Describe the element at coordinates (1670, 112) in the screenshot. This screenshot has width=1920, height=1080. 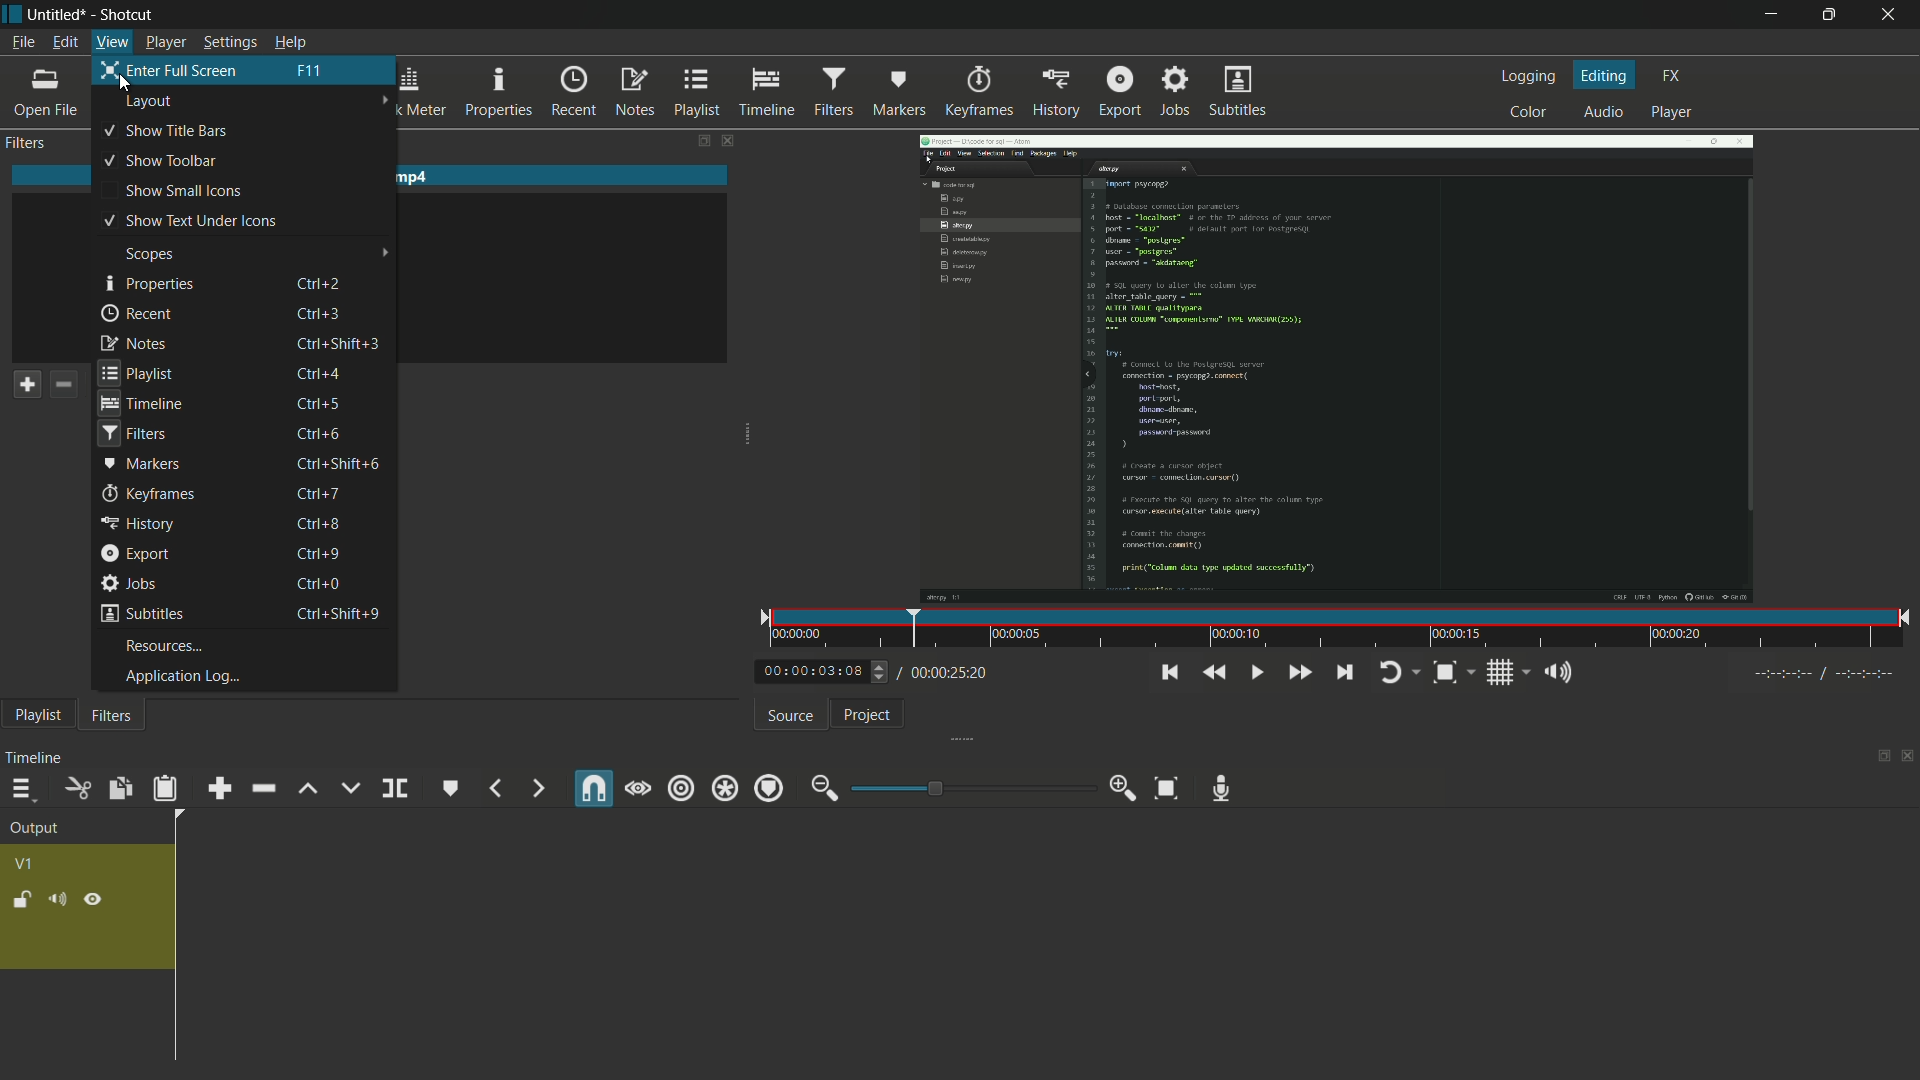
I see `player` at that location.